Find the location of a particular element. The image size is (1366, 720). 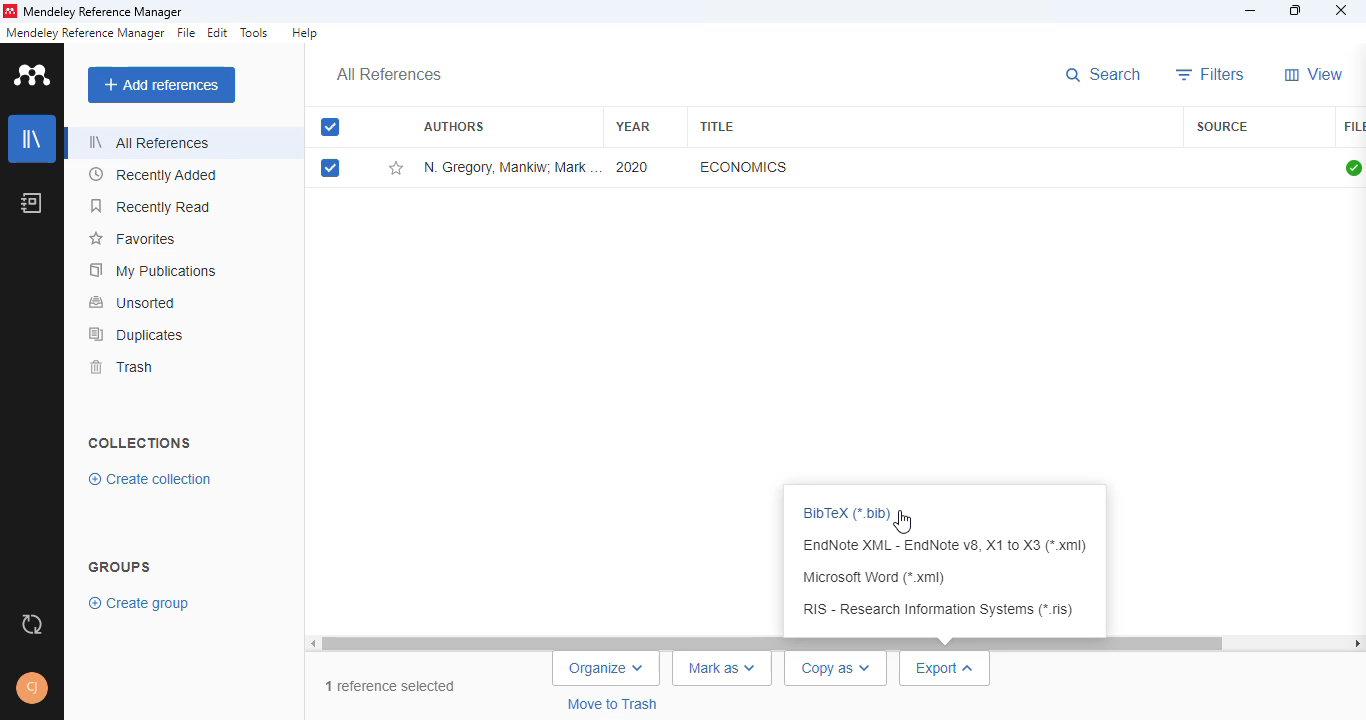

logo is located at coordinates (32, 74).